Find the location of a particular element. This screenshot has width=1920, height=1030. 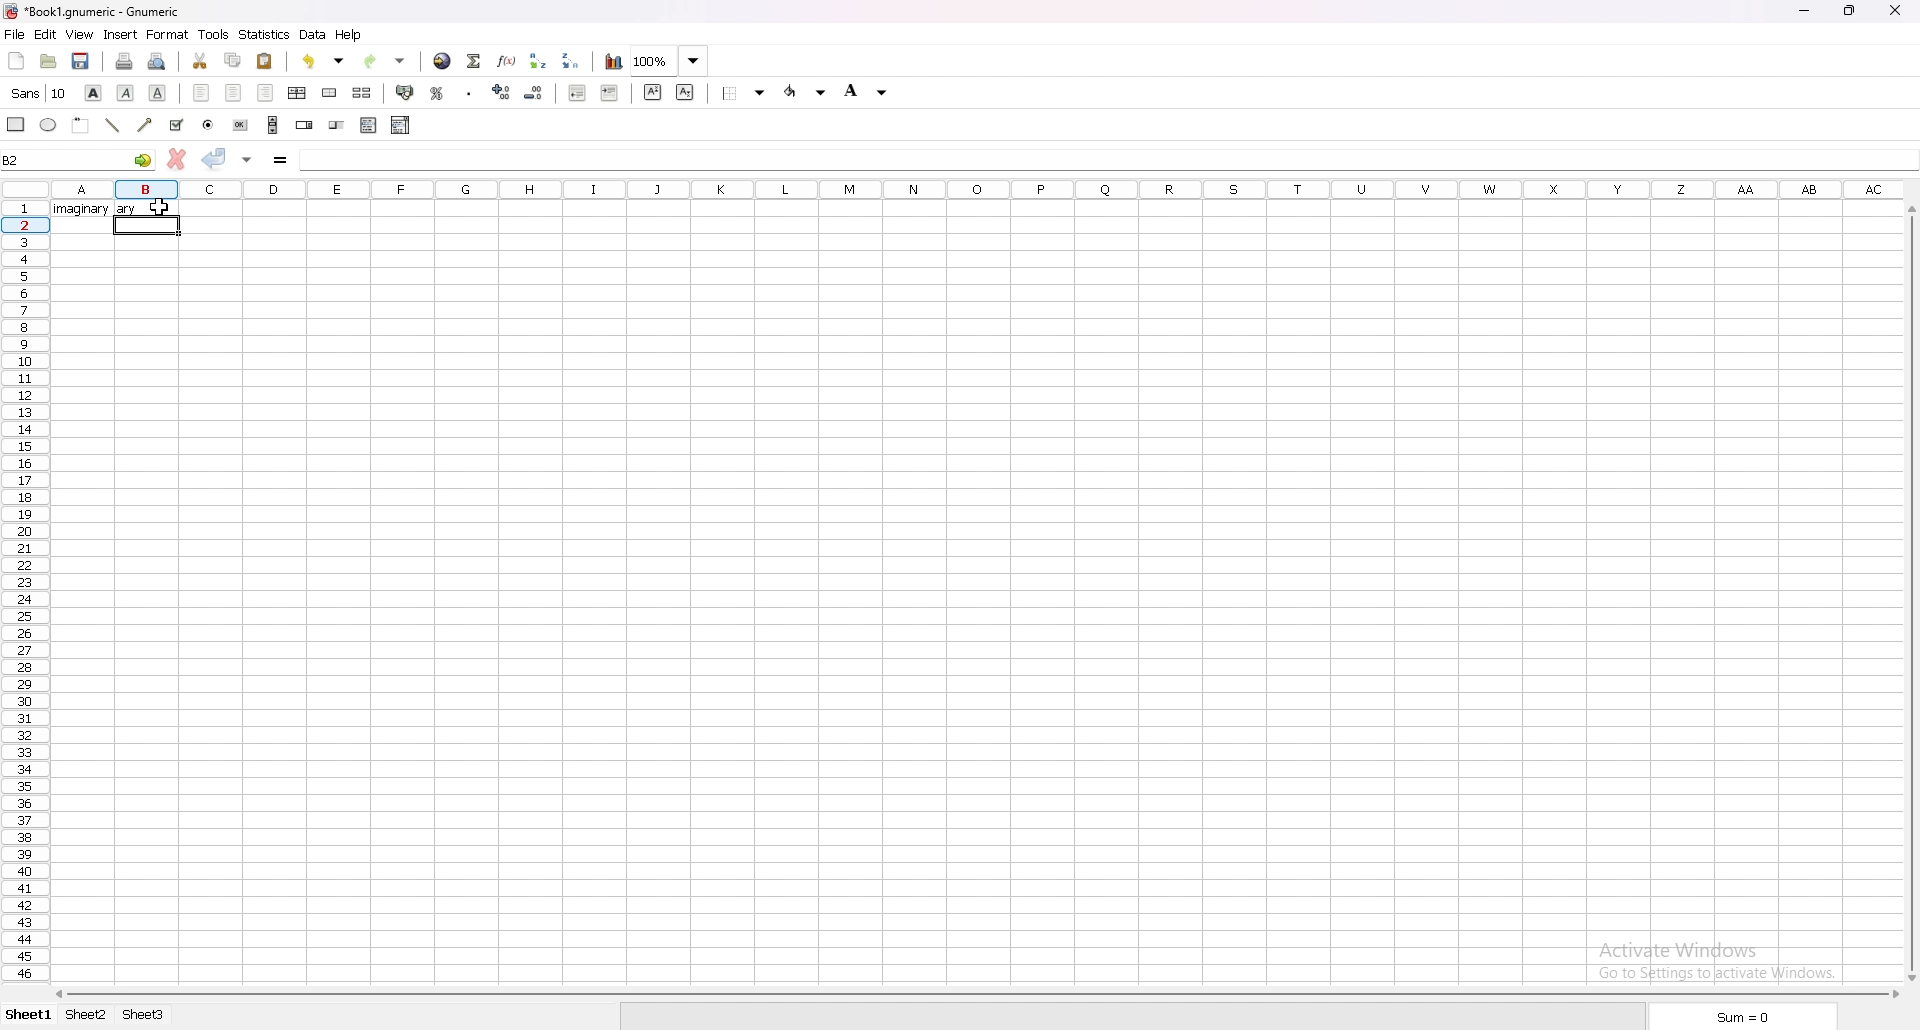

spin button is located at coordinates (304, 125).